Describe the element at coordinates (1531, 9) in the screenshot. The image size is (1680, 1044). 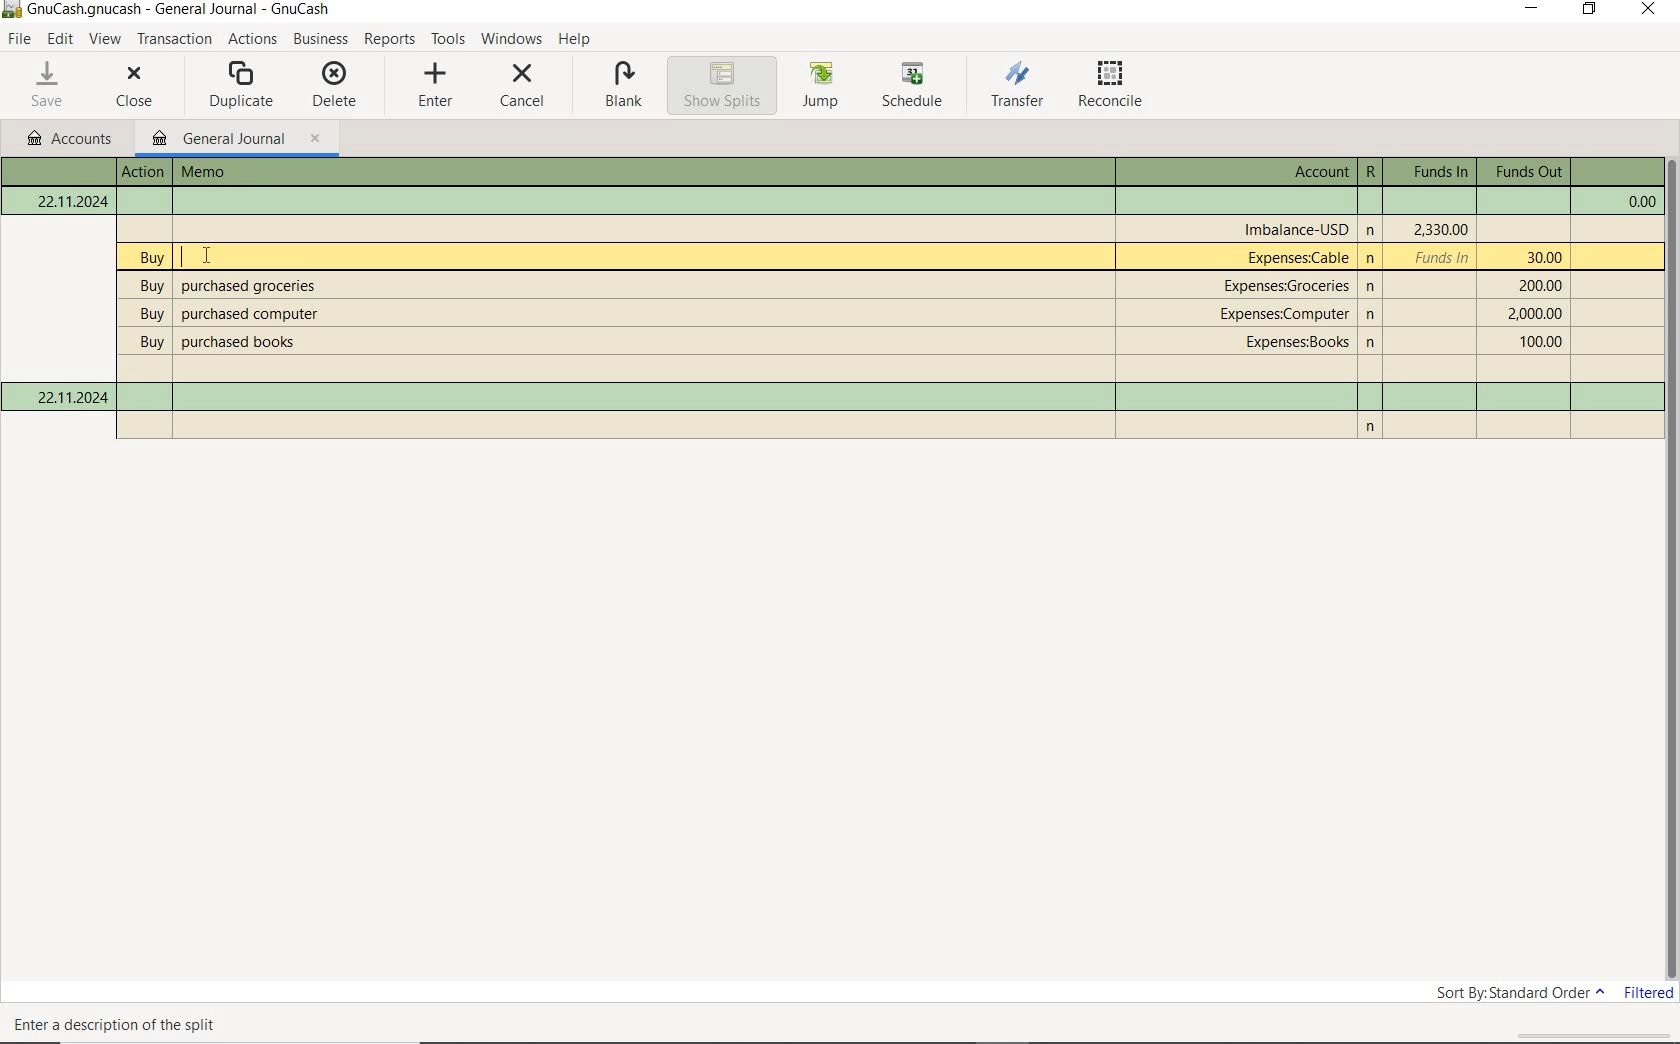
I see `MINIMIZE` at that location.